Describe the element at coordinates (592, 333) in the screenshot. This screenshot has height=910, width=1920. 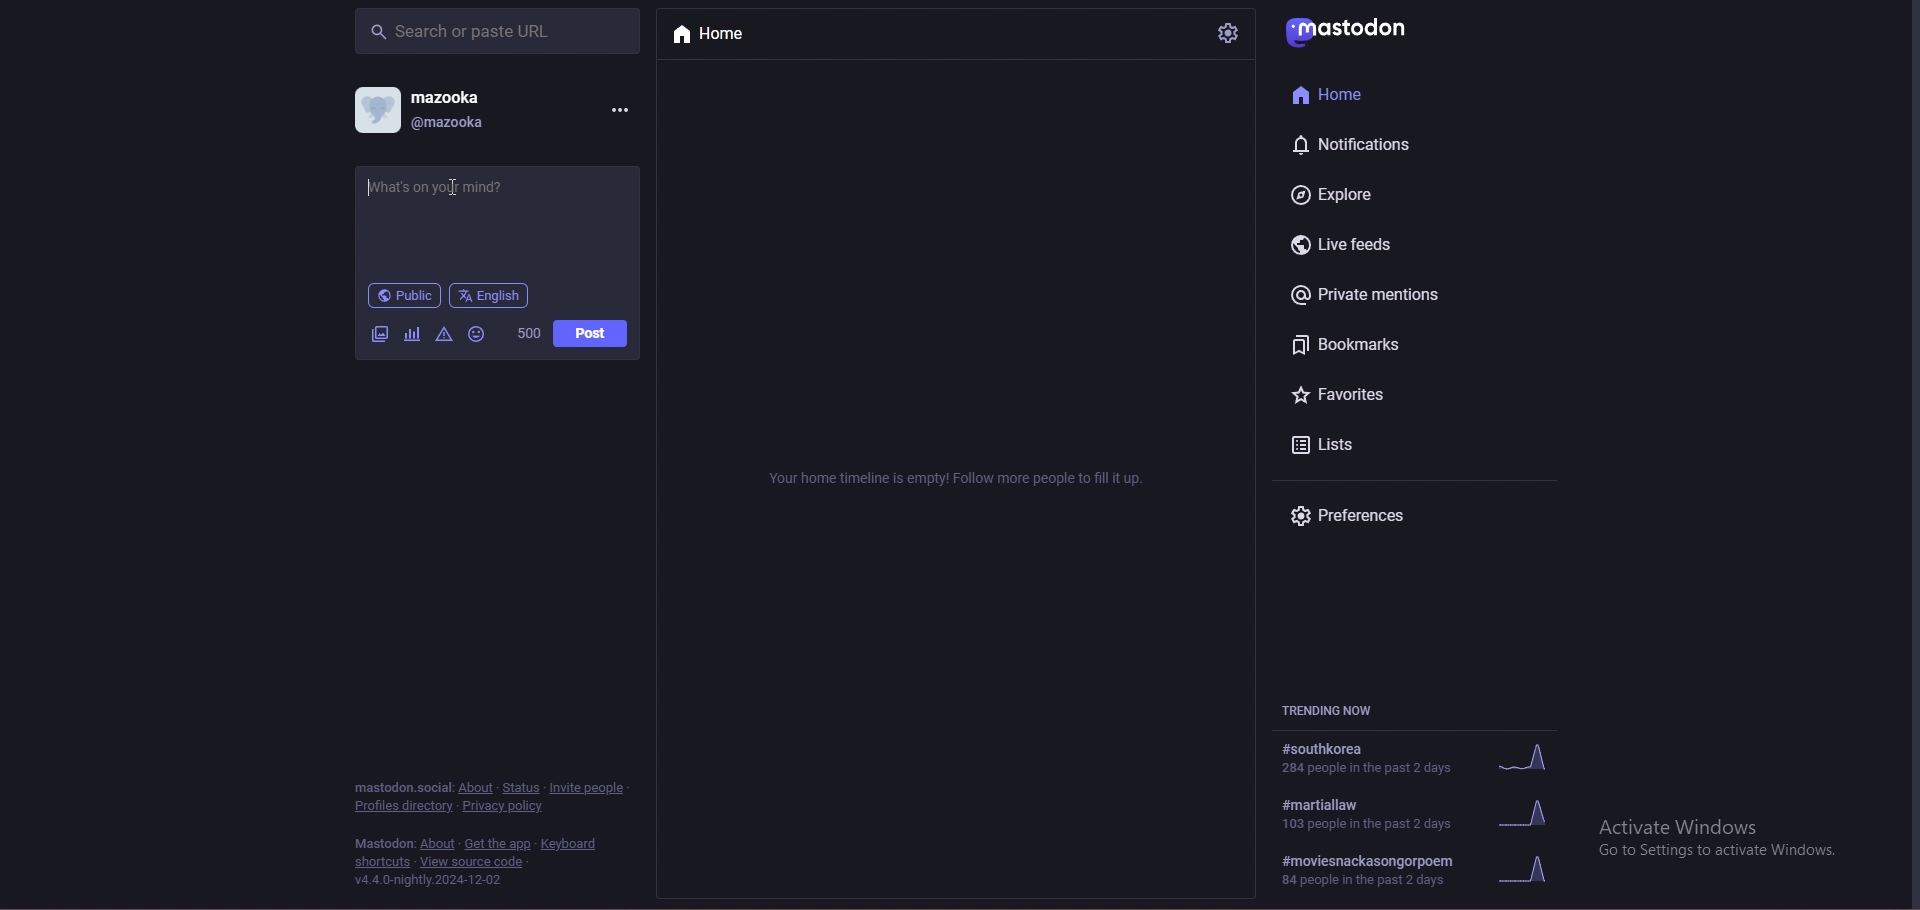
I see `post` at that location.